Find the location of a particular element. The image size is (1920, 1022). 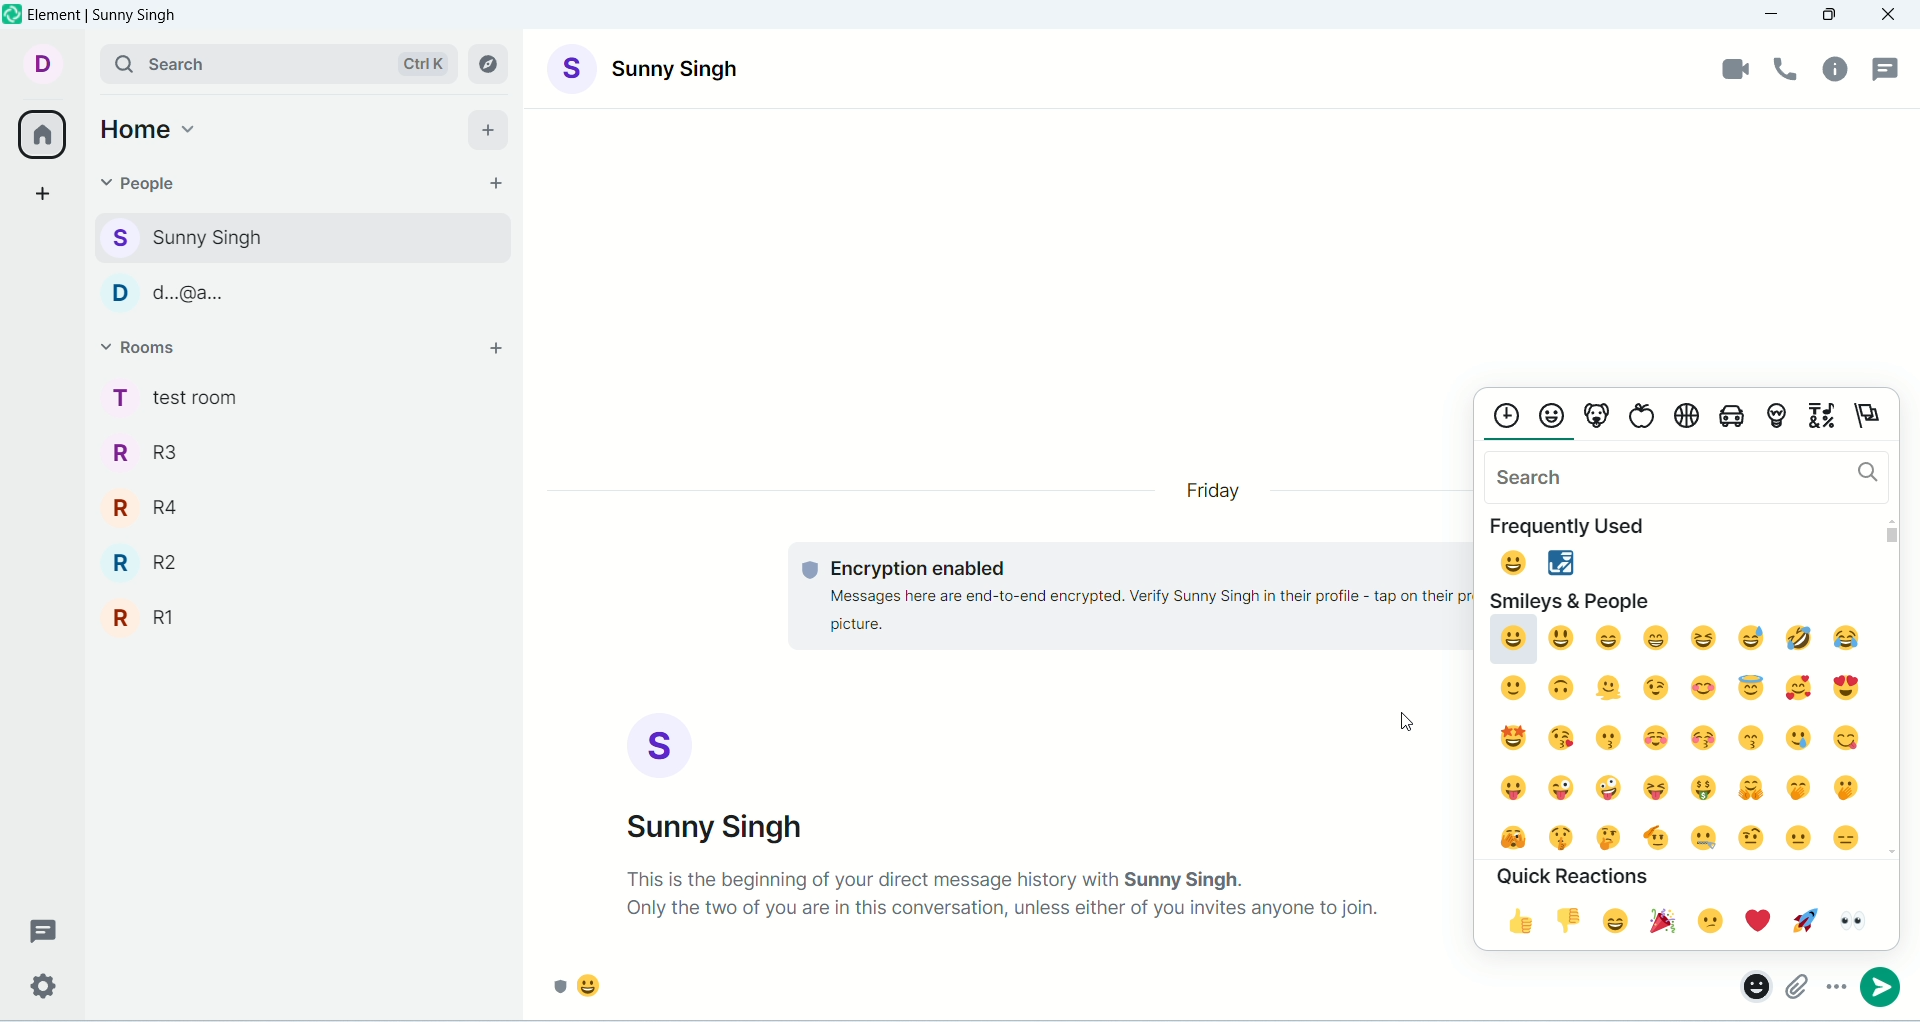

close is located at coordinates (1891, 15).